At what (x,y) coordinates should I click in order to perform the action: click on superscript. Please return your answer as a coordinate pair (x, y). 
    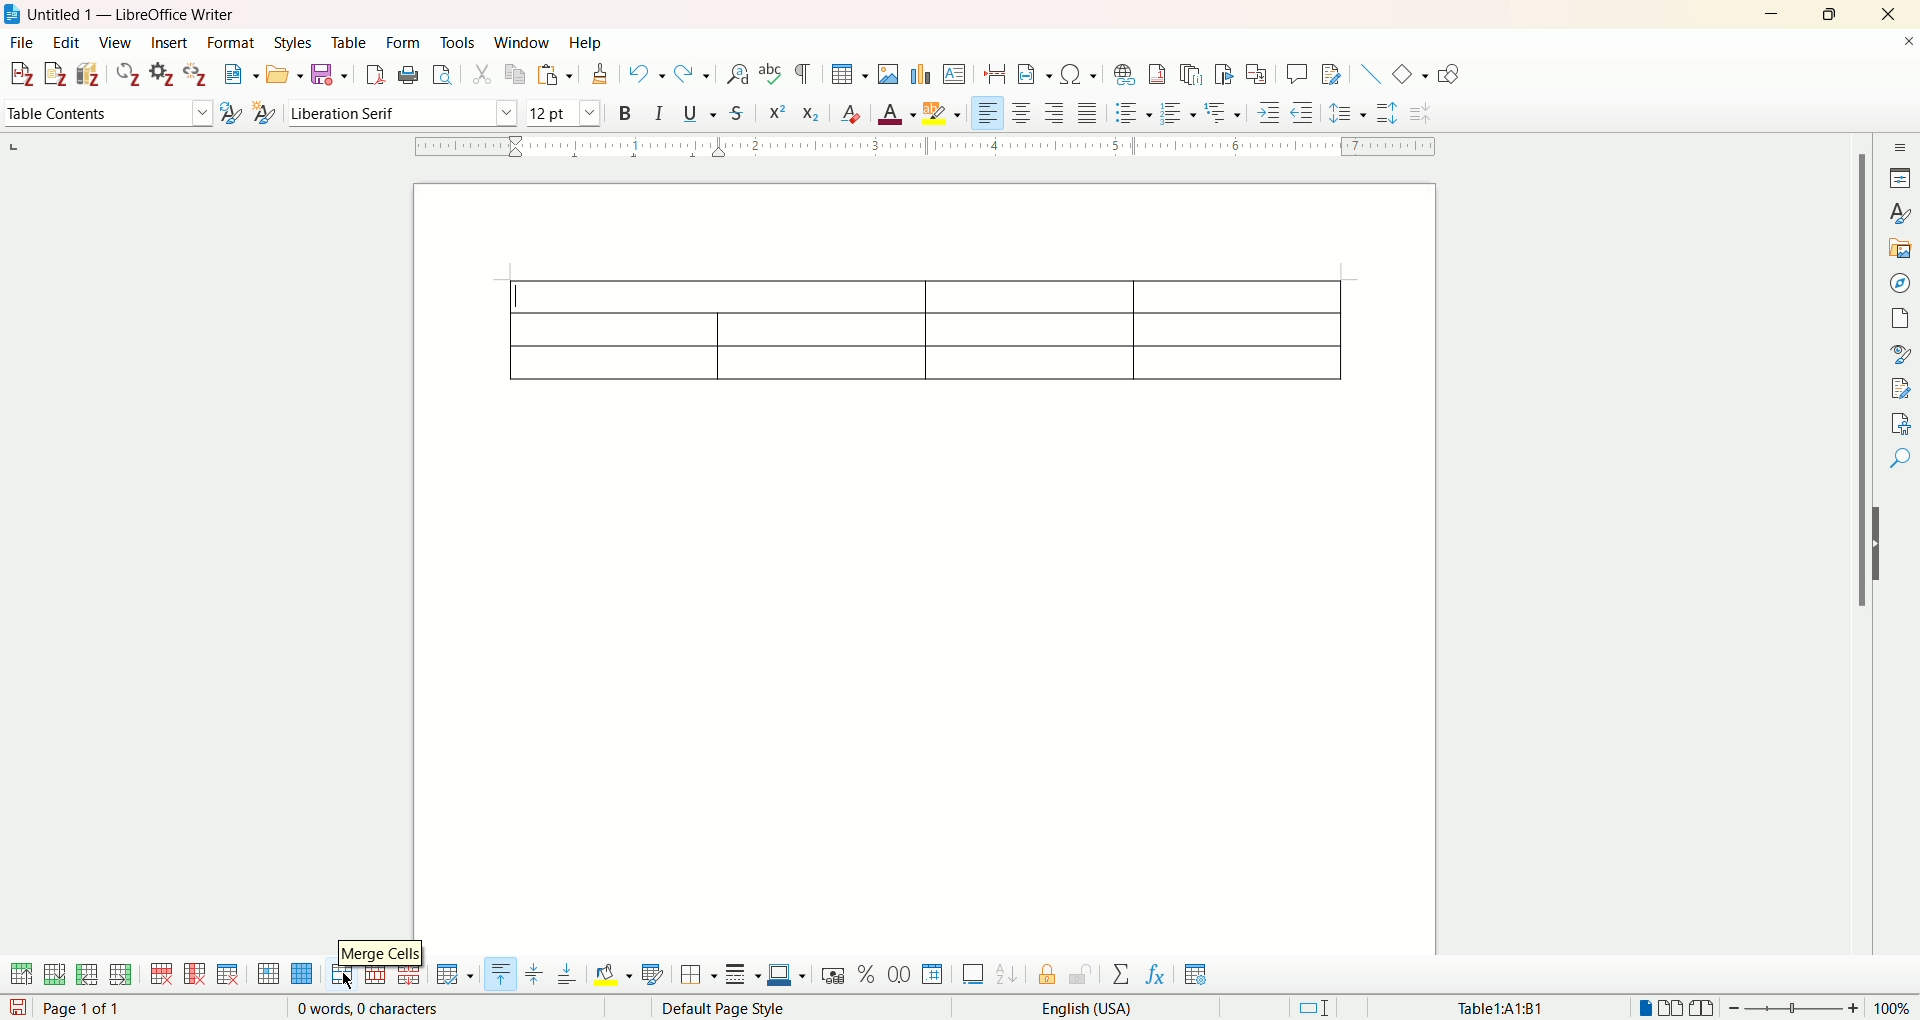
    Looking at the image, I should click on (776, 113).